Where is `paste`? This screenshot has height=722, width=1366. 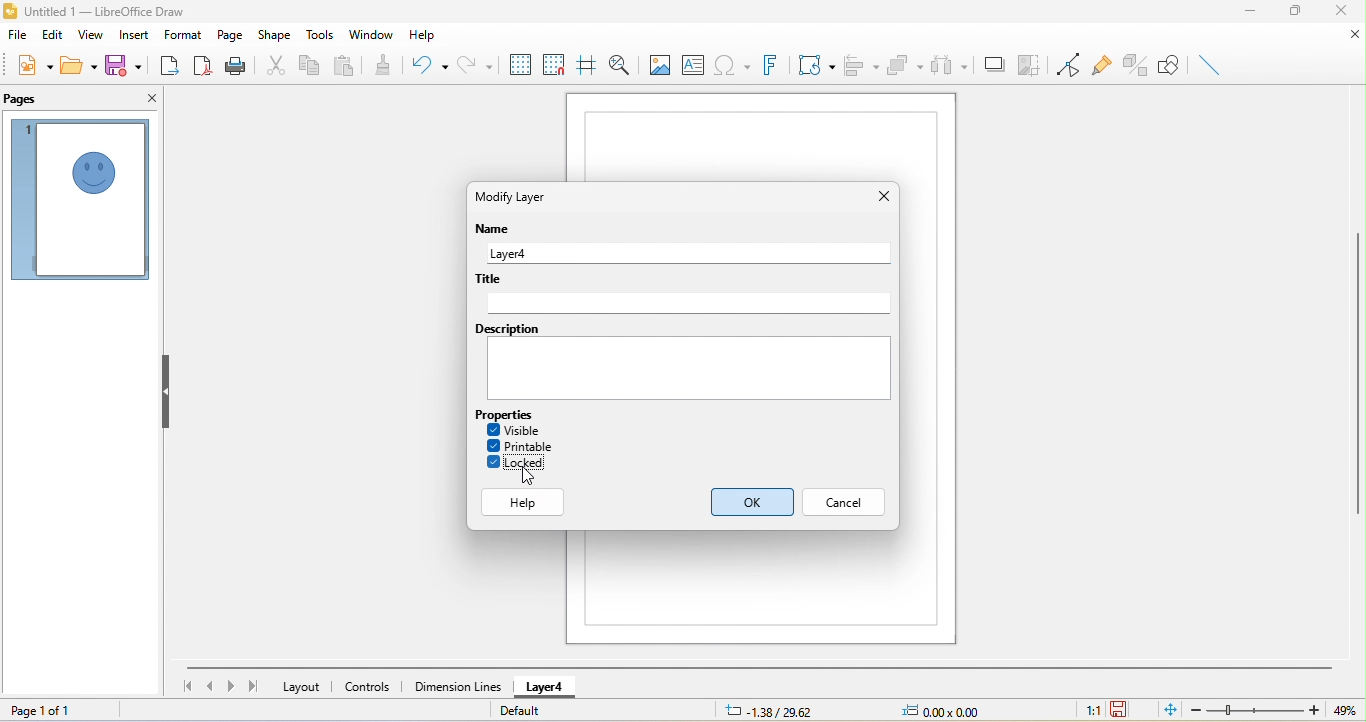 paste is located at coordinates (346, 67).